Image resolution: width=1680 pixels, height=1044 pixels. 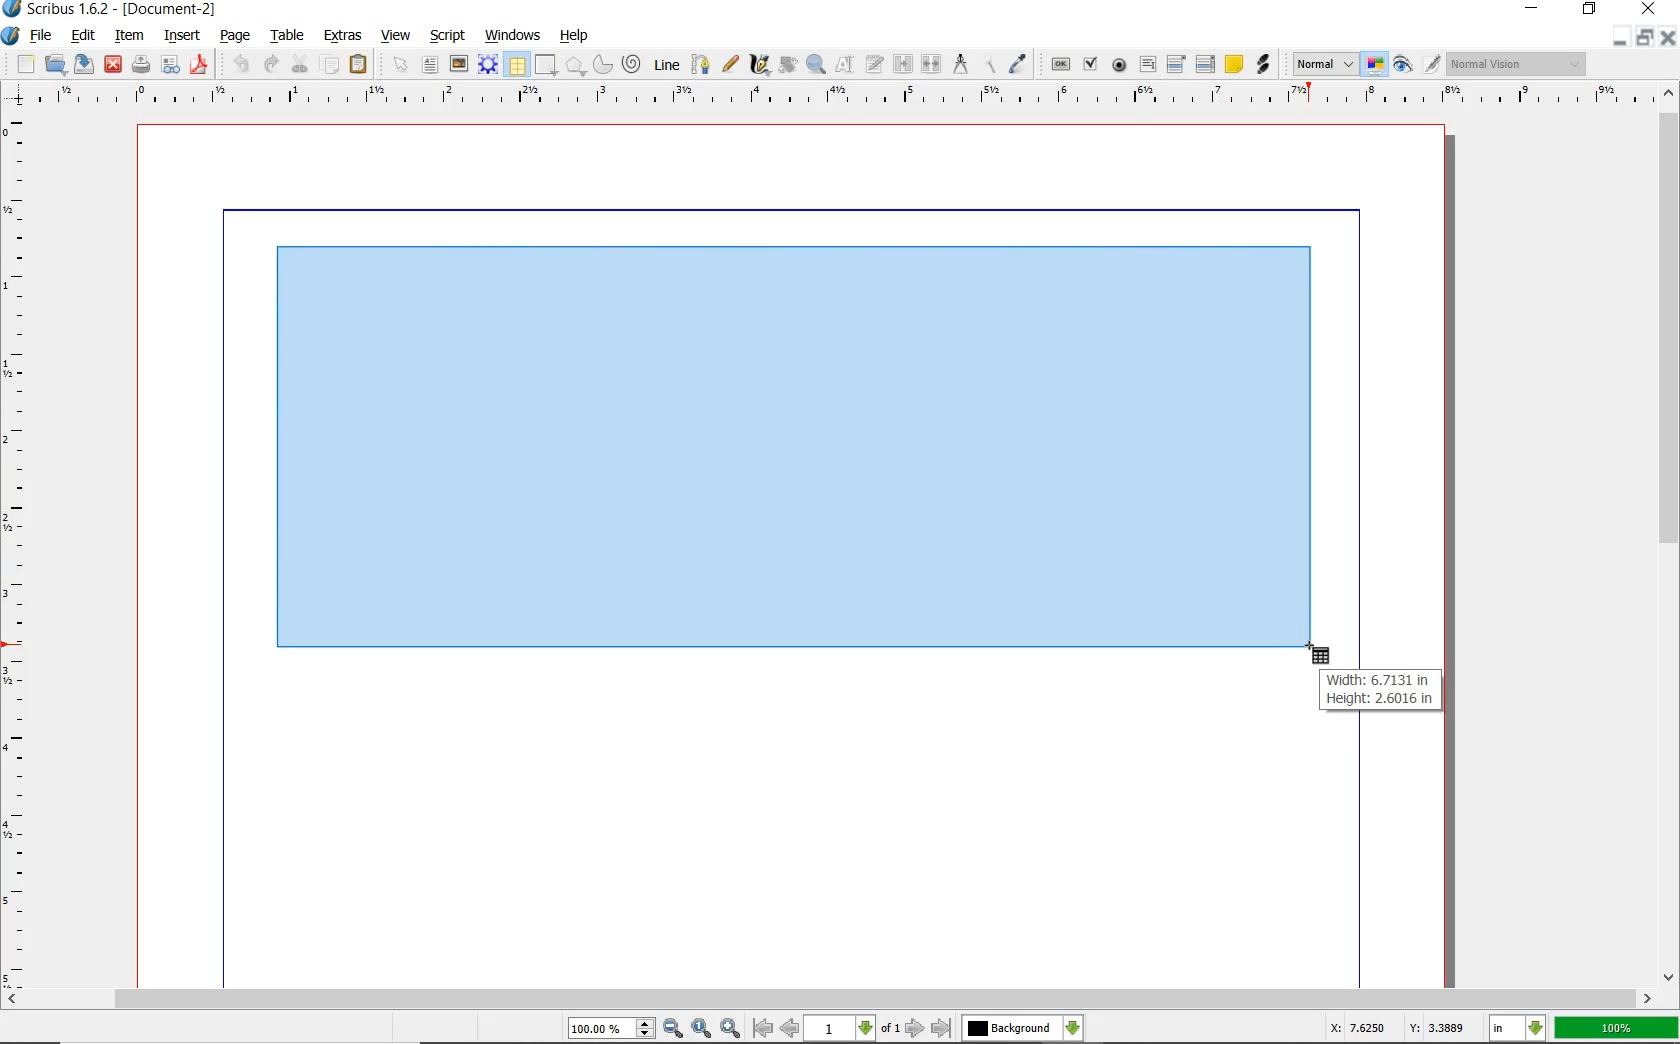 I want to click on link annotation, so click(x=1267, y=65).